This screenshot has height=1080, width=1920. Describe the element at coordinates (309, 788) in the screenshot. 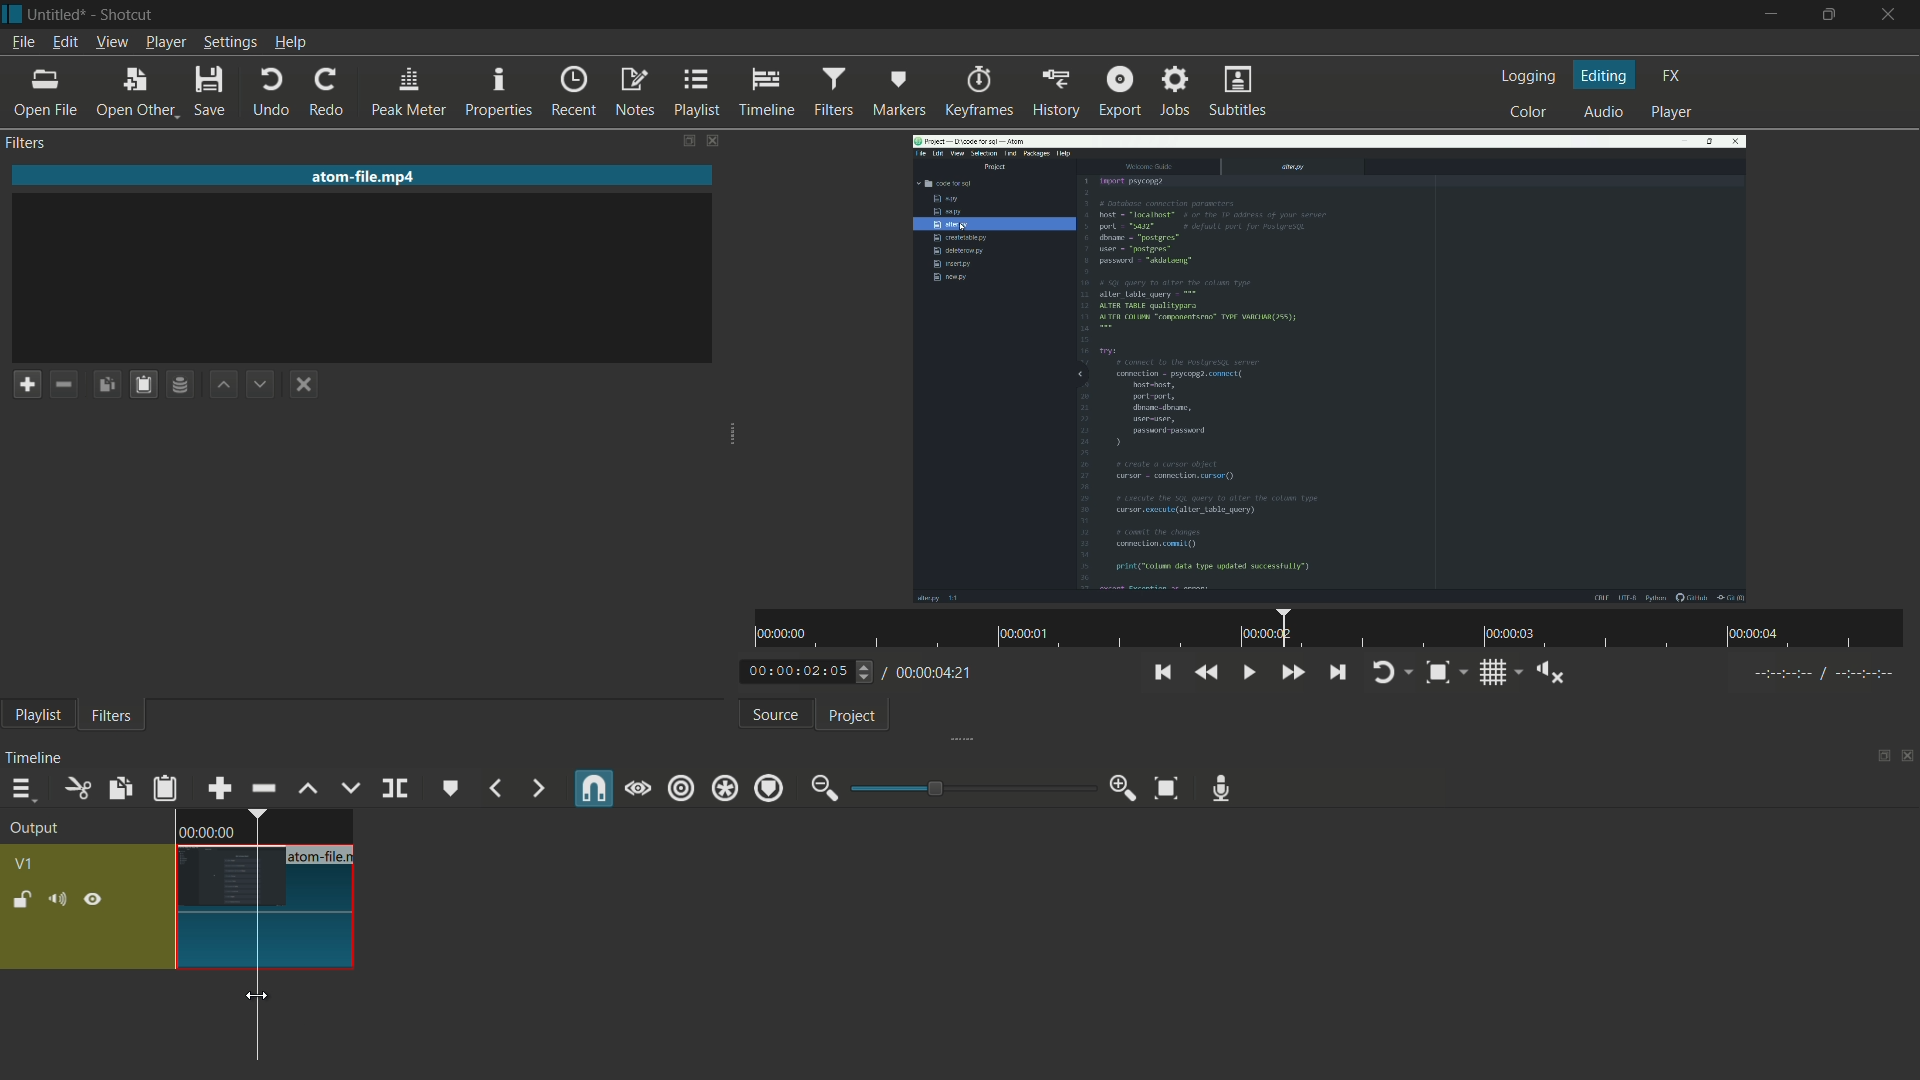

I see `lift` at that location.